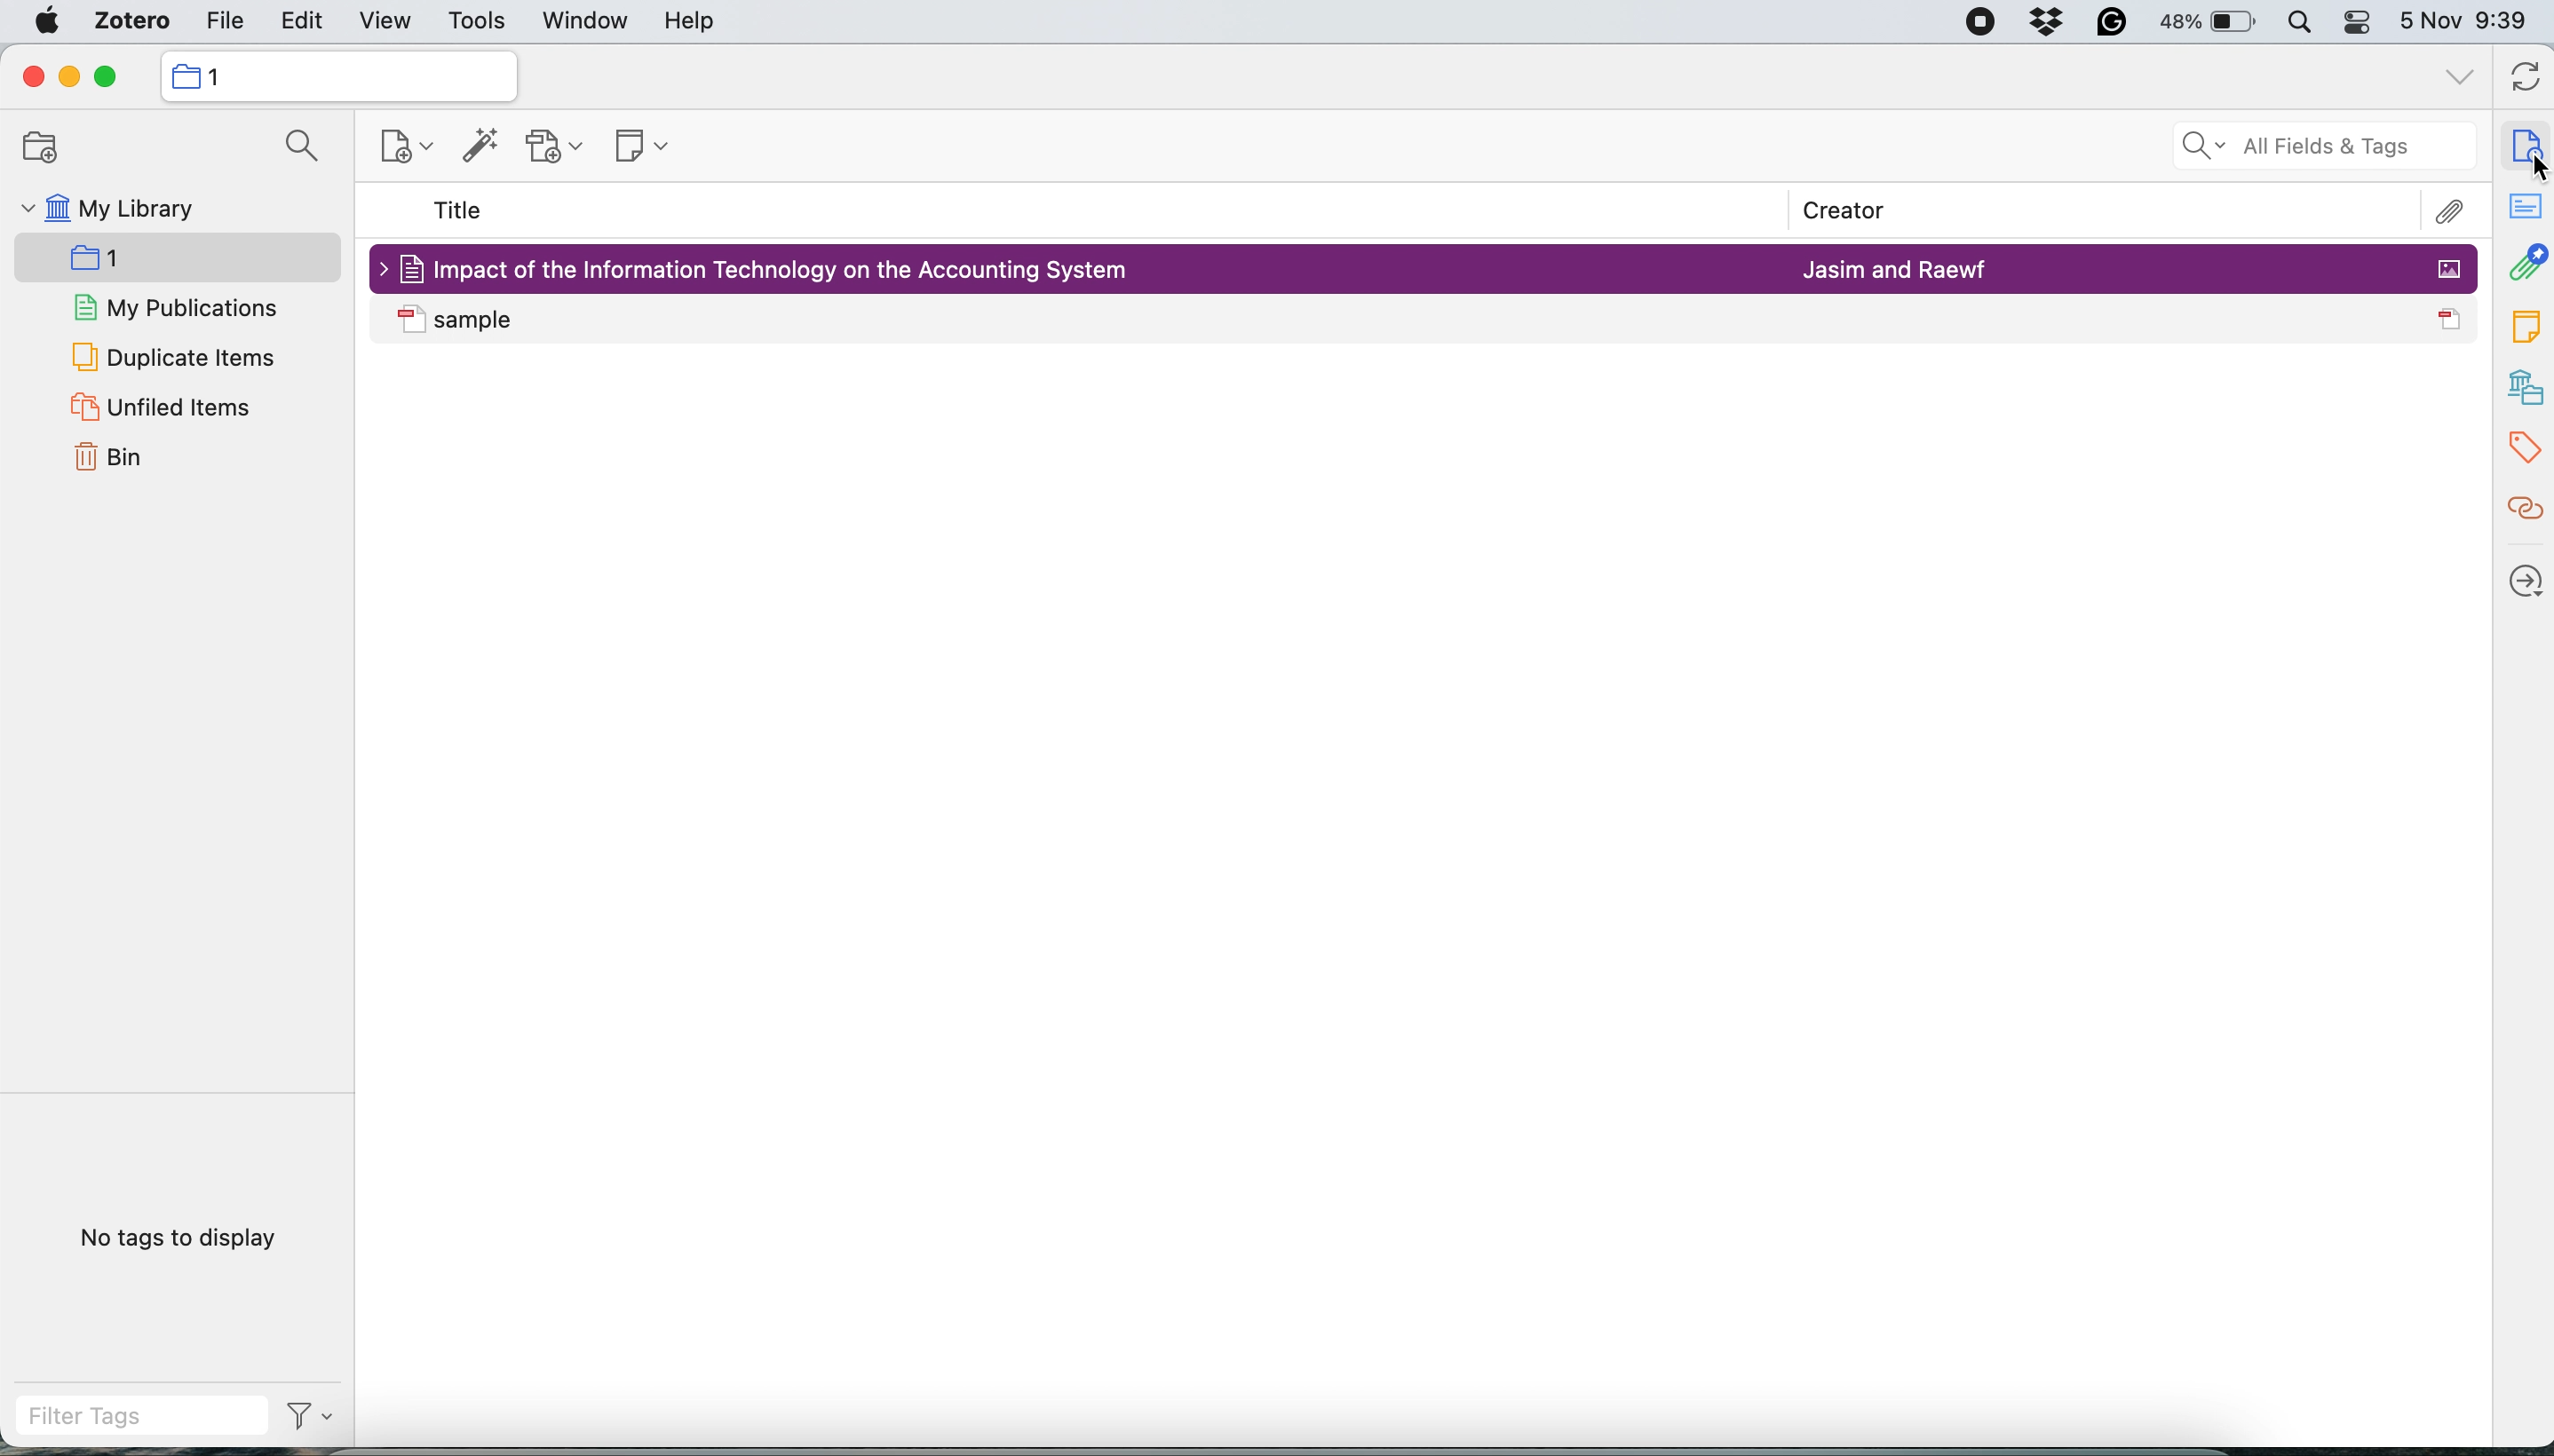 This screenshot has height=1456, width=2554. Describe the element at coordinates (2318, 146) in the screenshot. I see `all fields and tags` at that location.